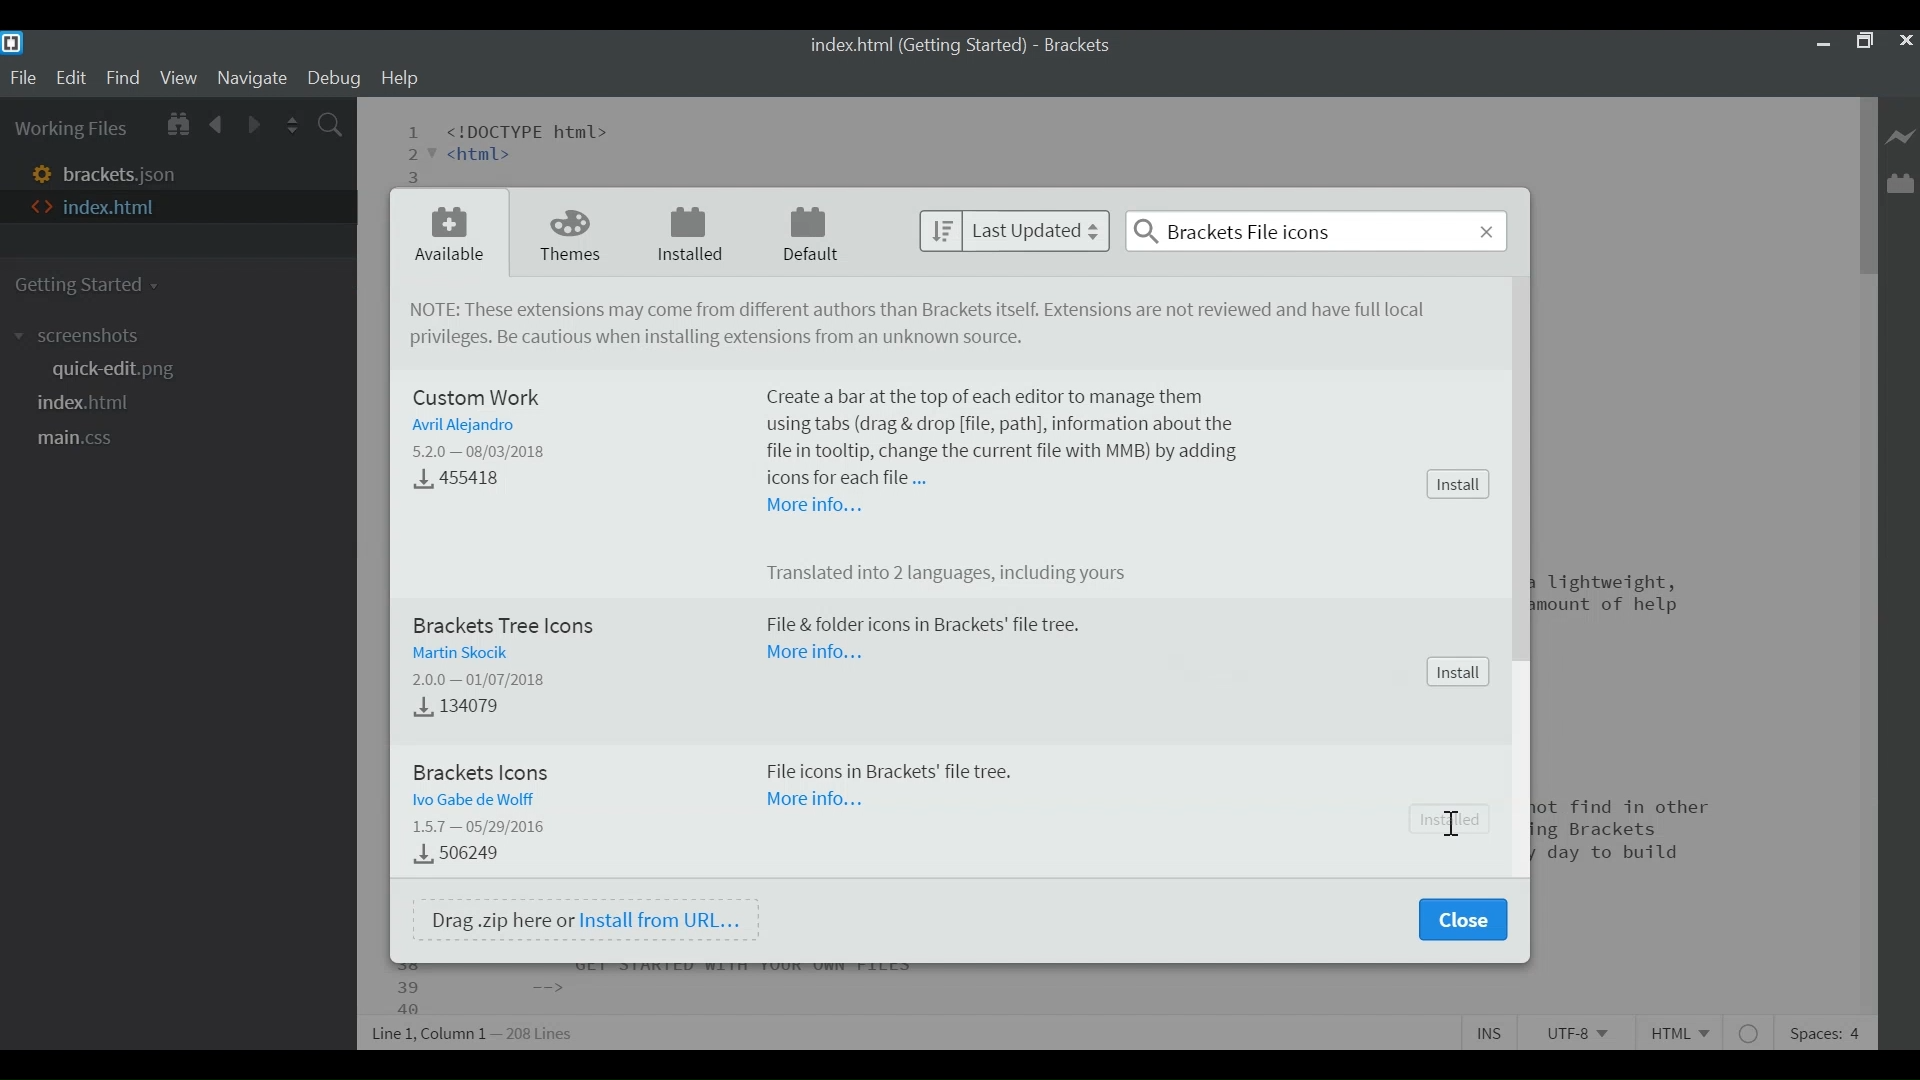  I want to click on main.css, so click(87, 440).